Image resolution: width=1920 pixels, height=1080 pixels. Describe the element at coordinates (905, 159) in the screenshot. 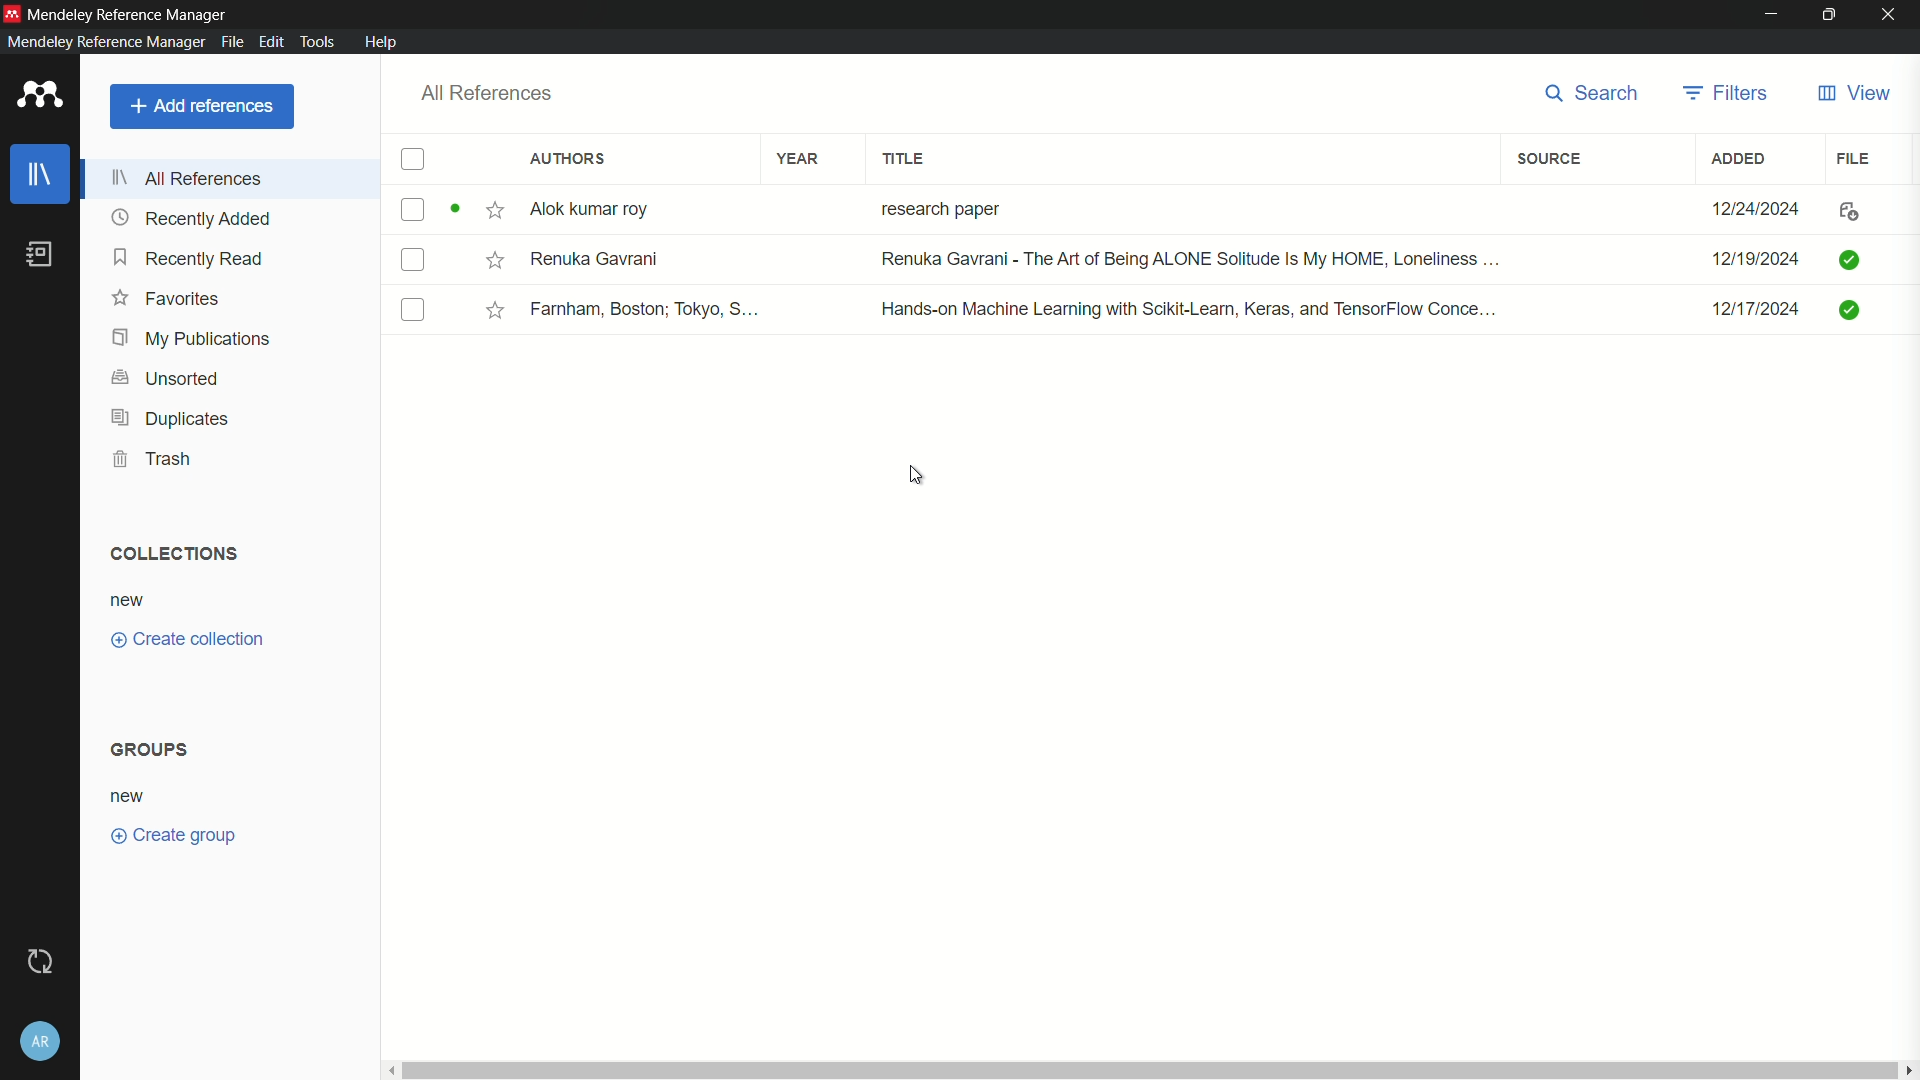

I see `title` at that location.